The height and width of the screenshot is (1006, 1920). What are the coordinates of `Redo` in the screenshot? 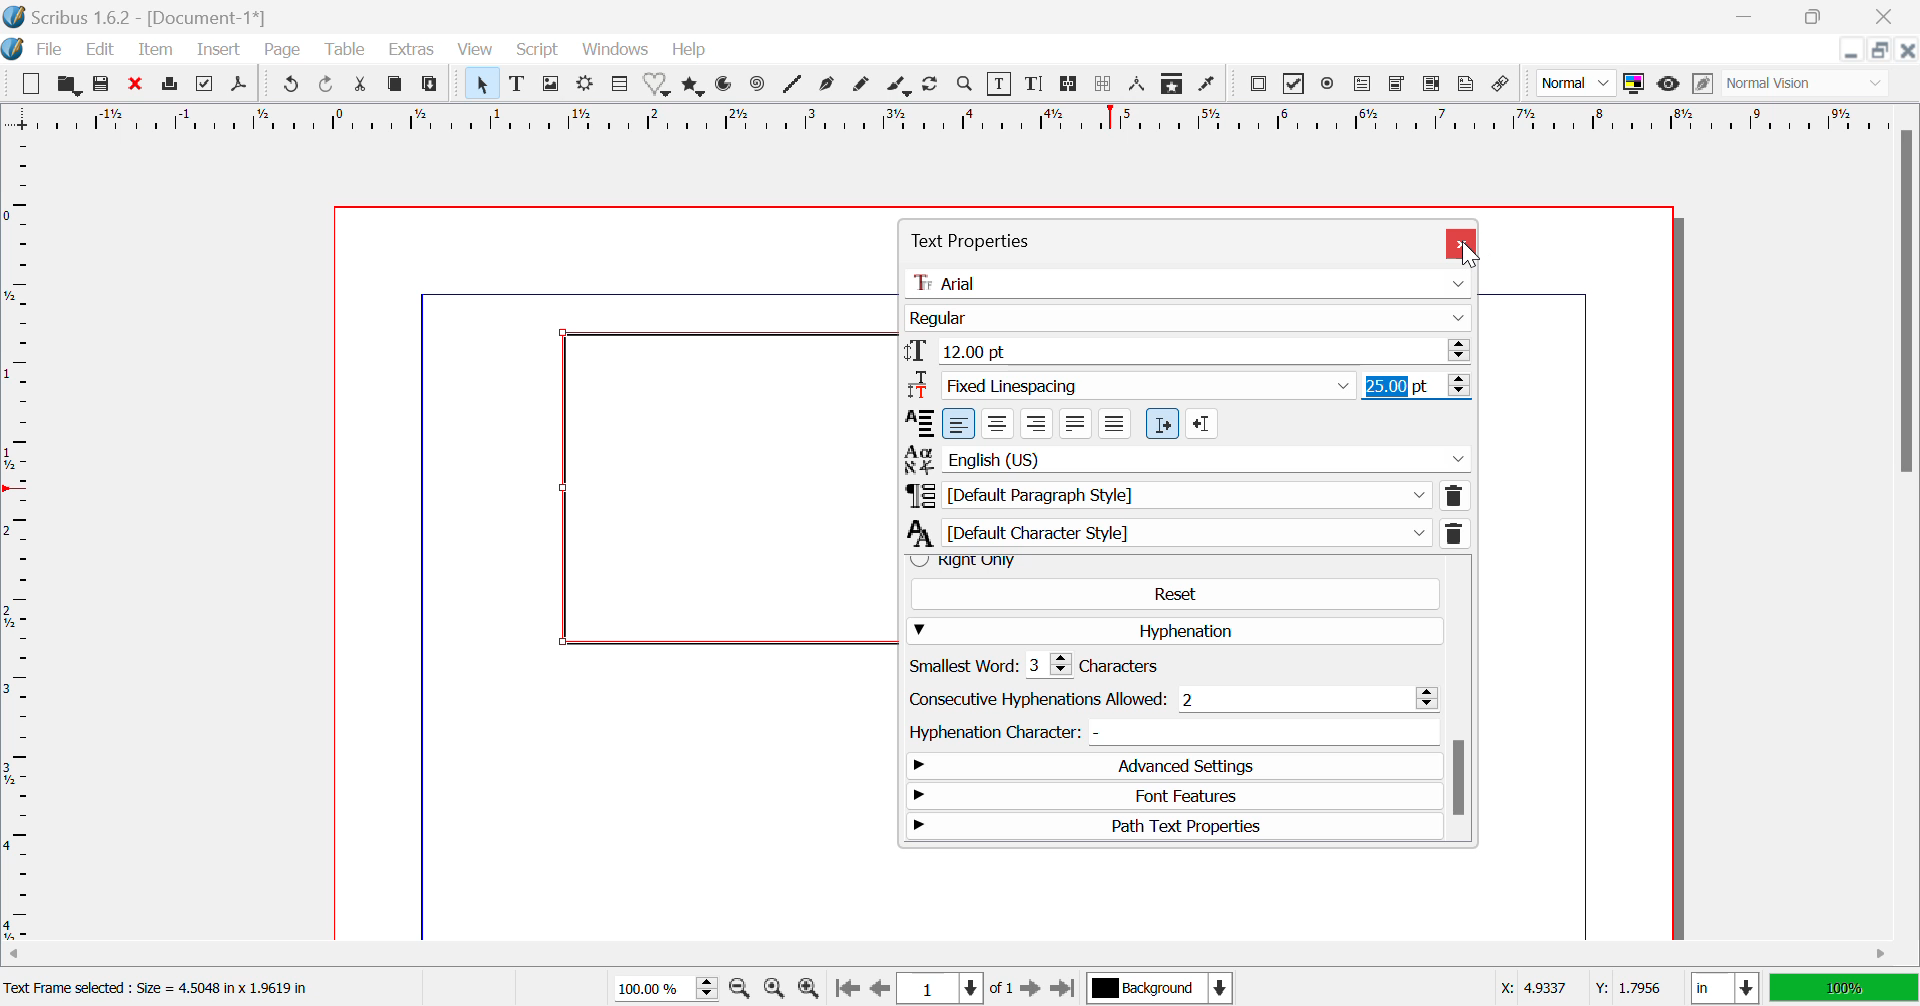 It's located at (326, 86).